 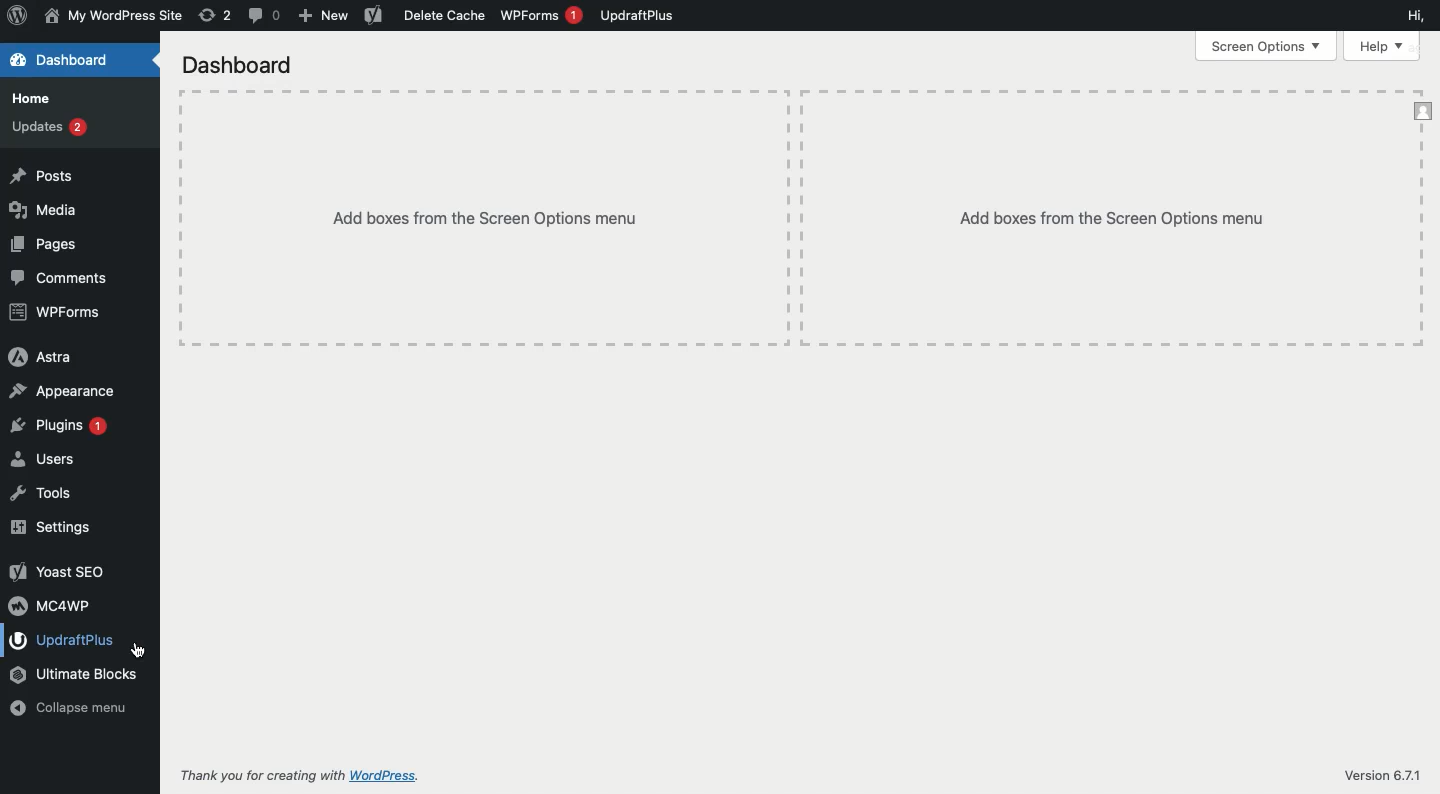 I want to click on Dashboard, so click(x=244, y=68).